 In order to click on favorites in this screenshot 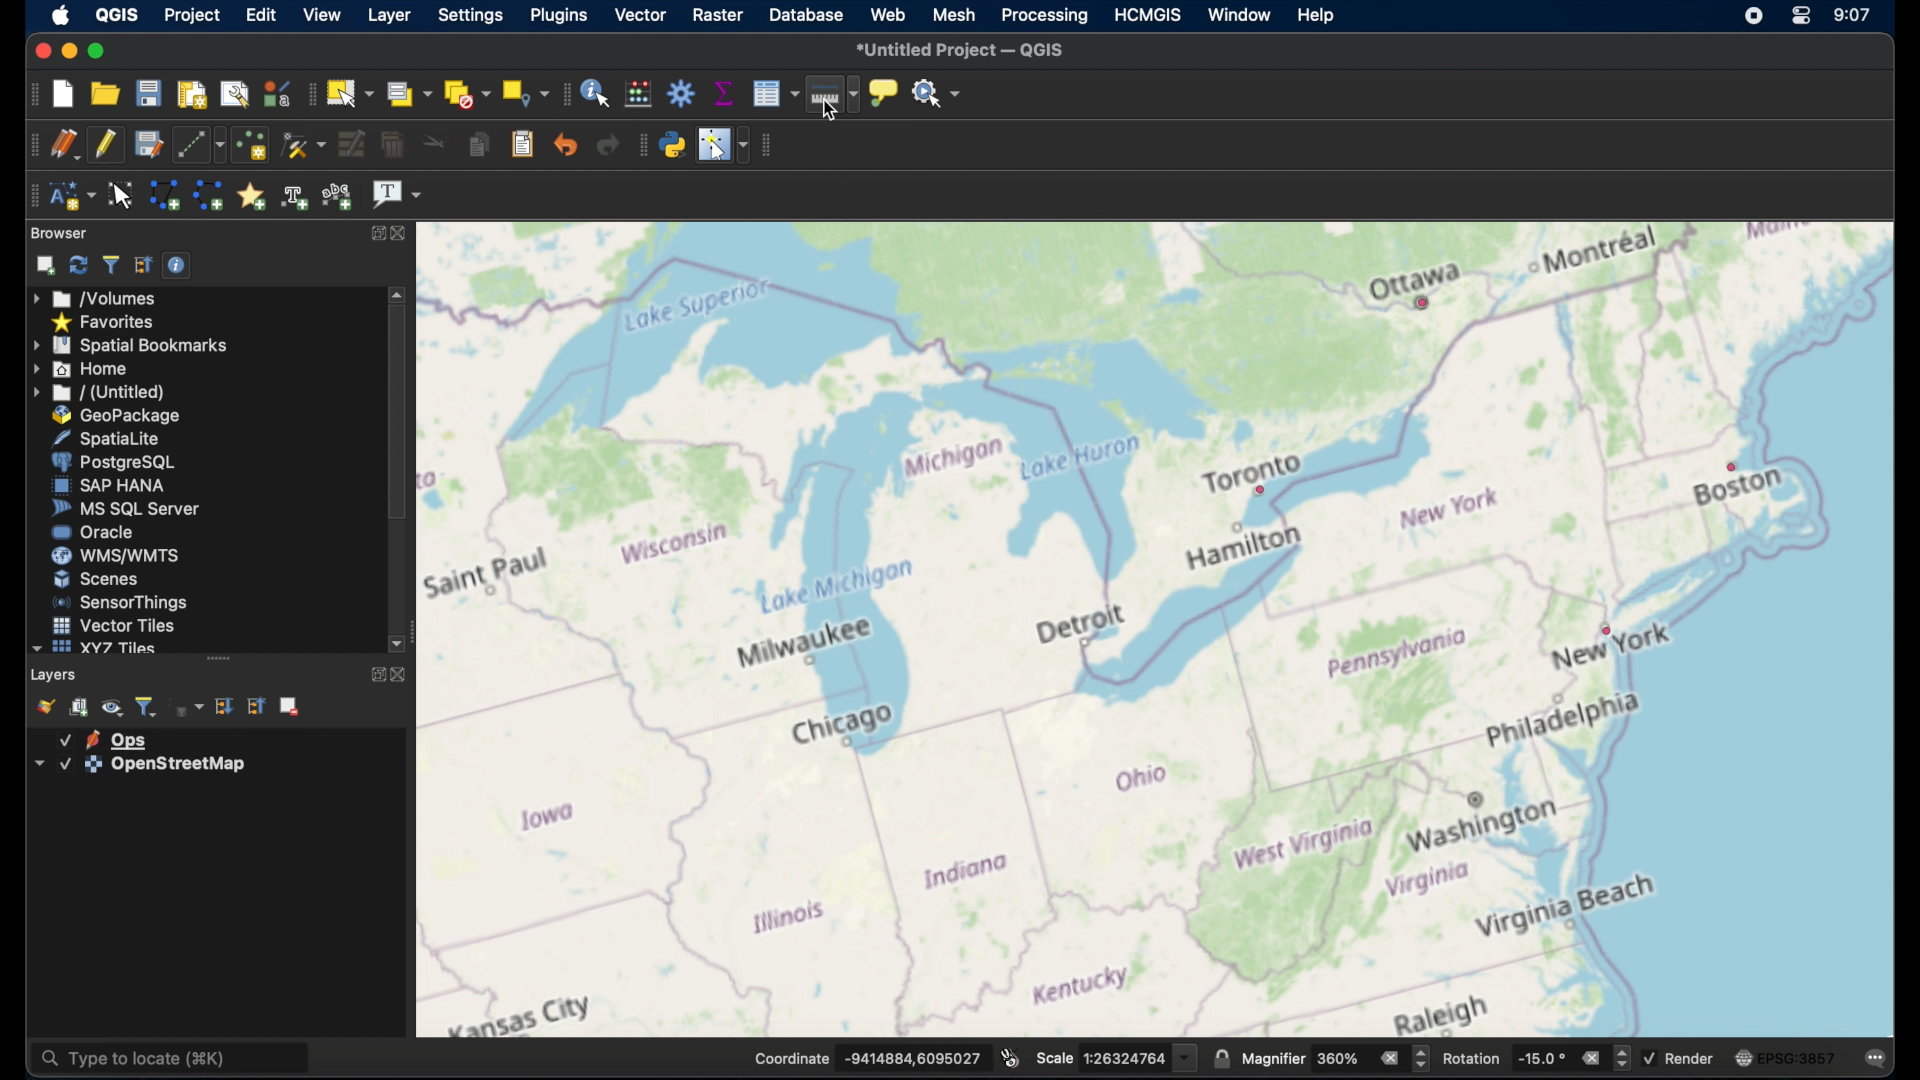, I will do `click(106, 321)`.